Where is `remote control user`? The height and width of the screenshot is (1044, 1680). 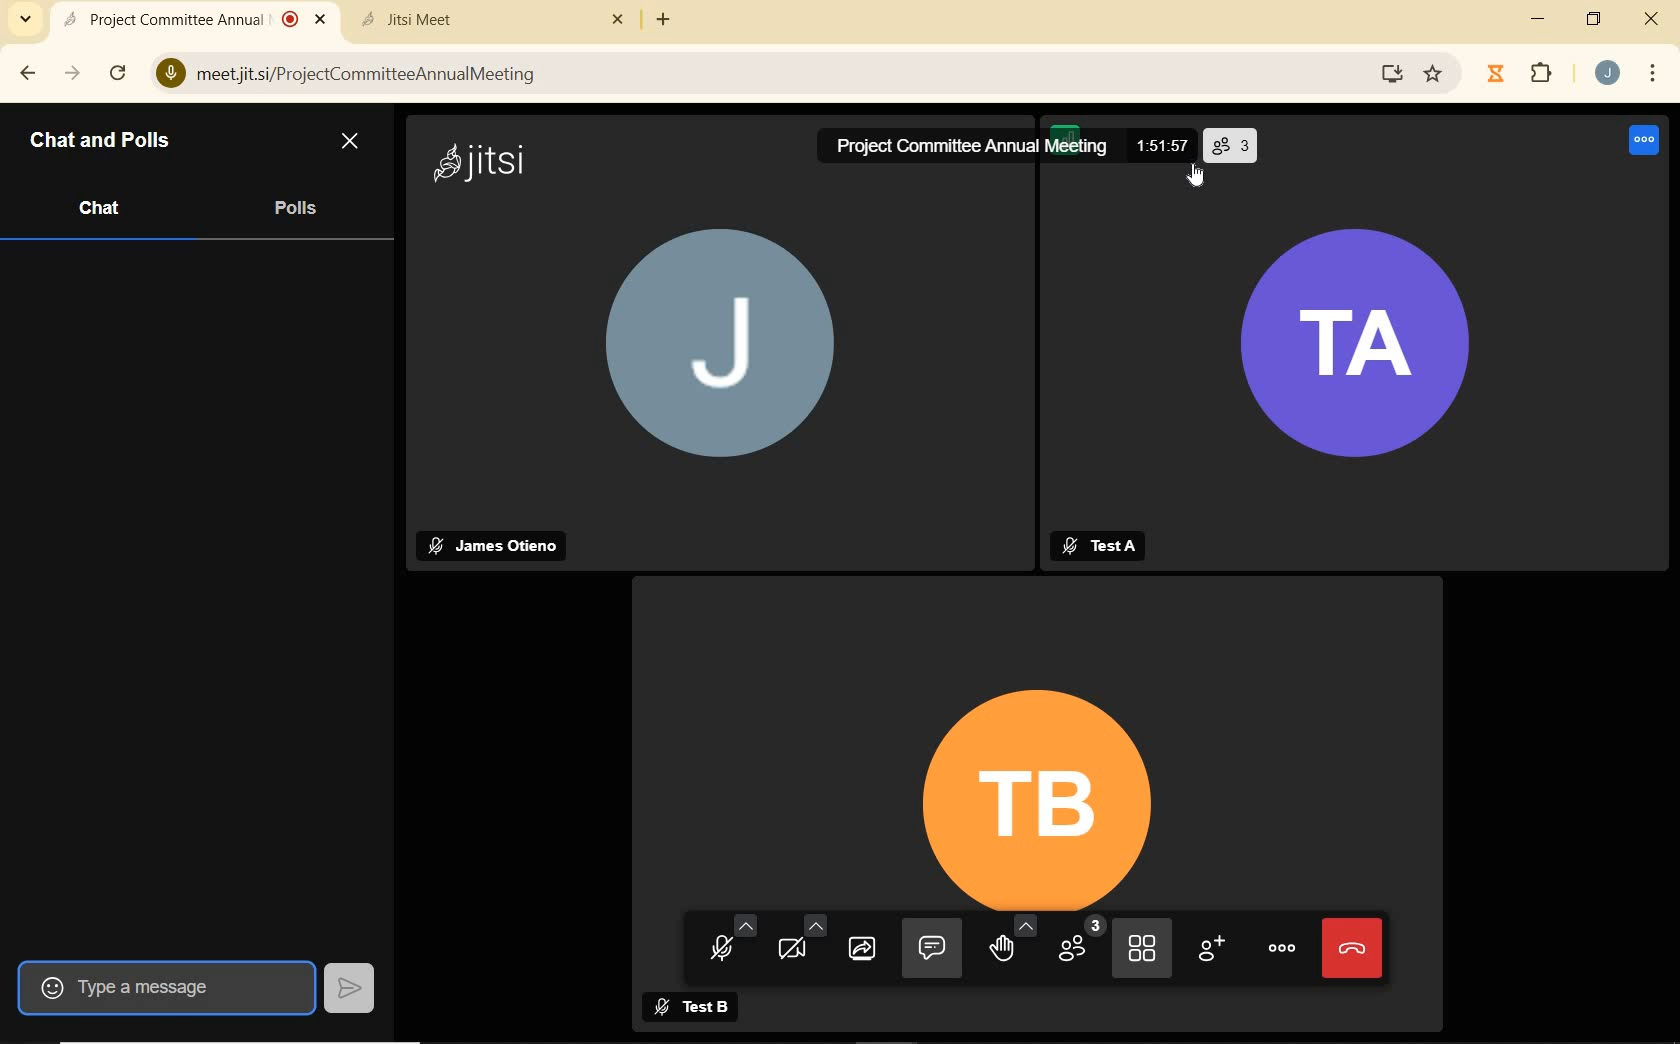 remote control user is located at coordinates (1641, 139).